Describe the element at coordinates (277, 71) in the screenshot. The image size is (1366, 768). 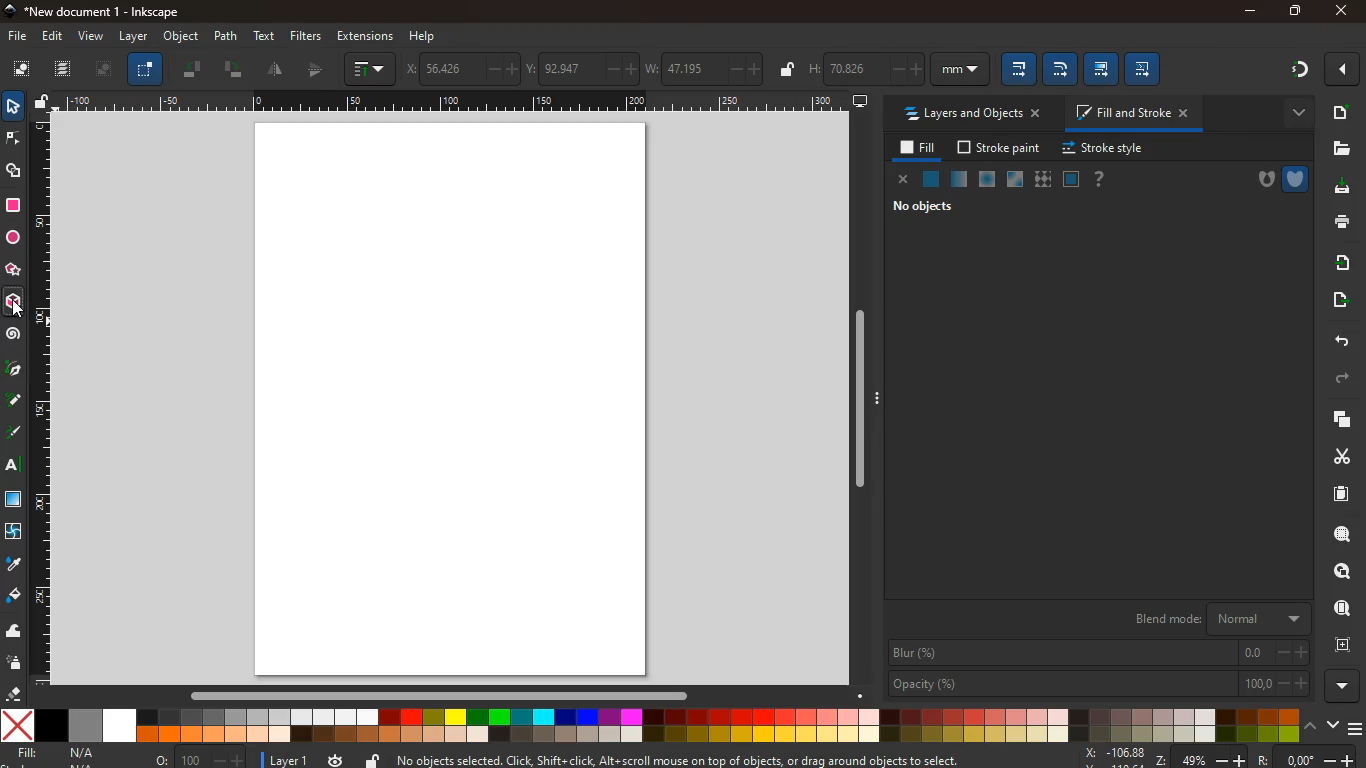
I see `half` at that location.